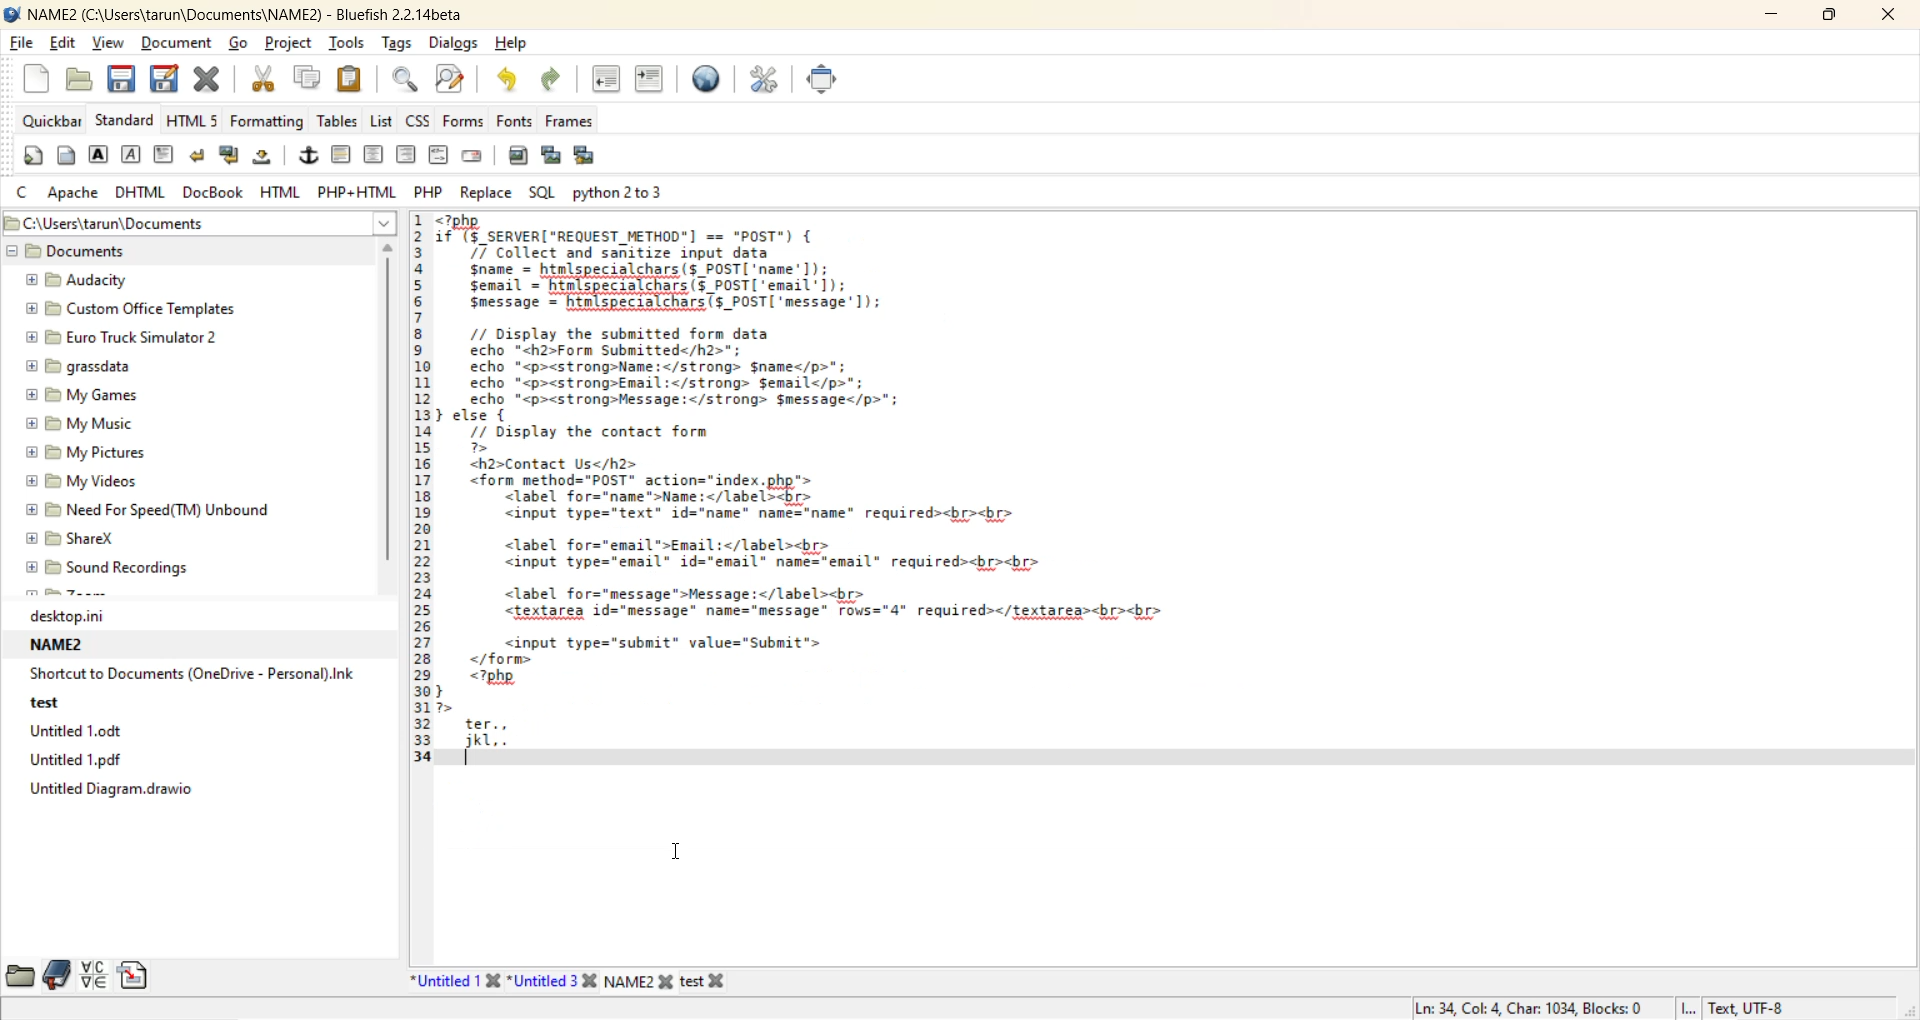  I want to click on right justify, so click(405, 154).